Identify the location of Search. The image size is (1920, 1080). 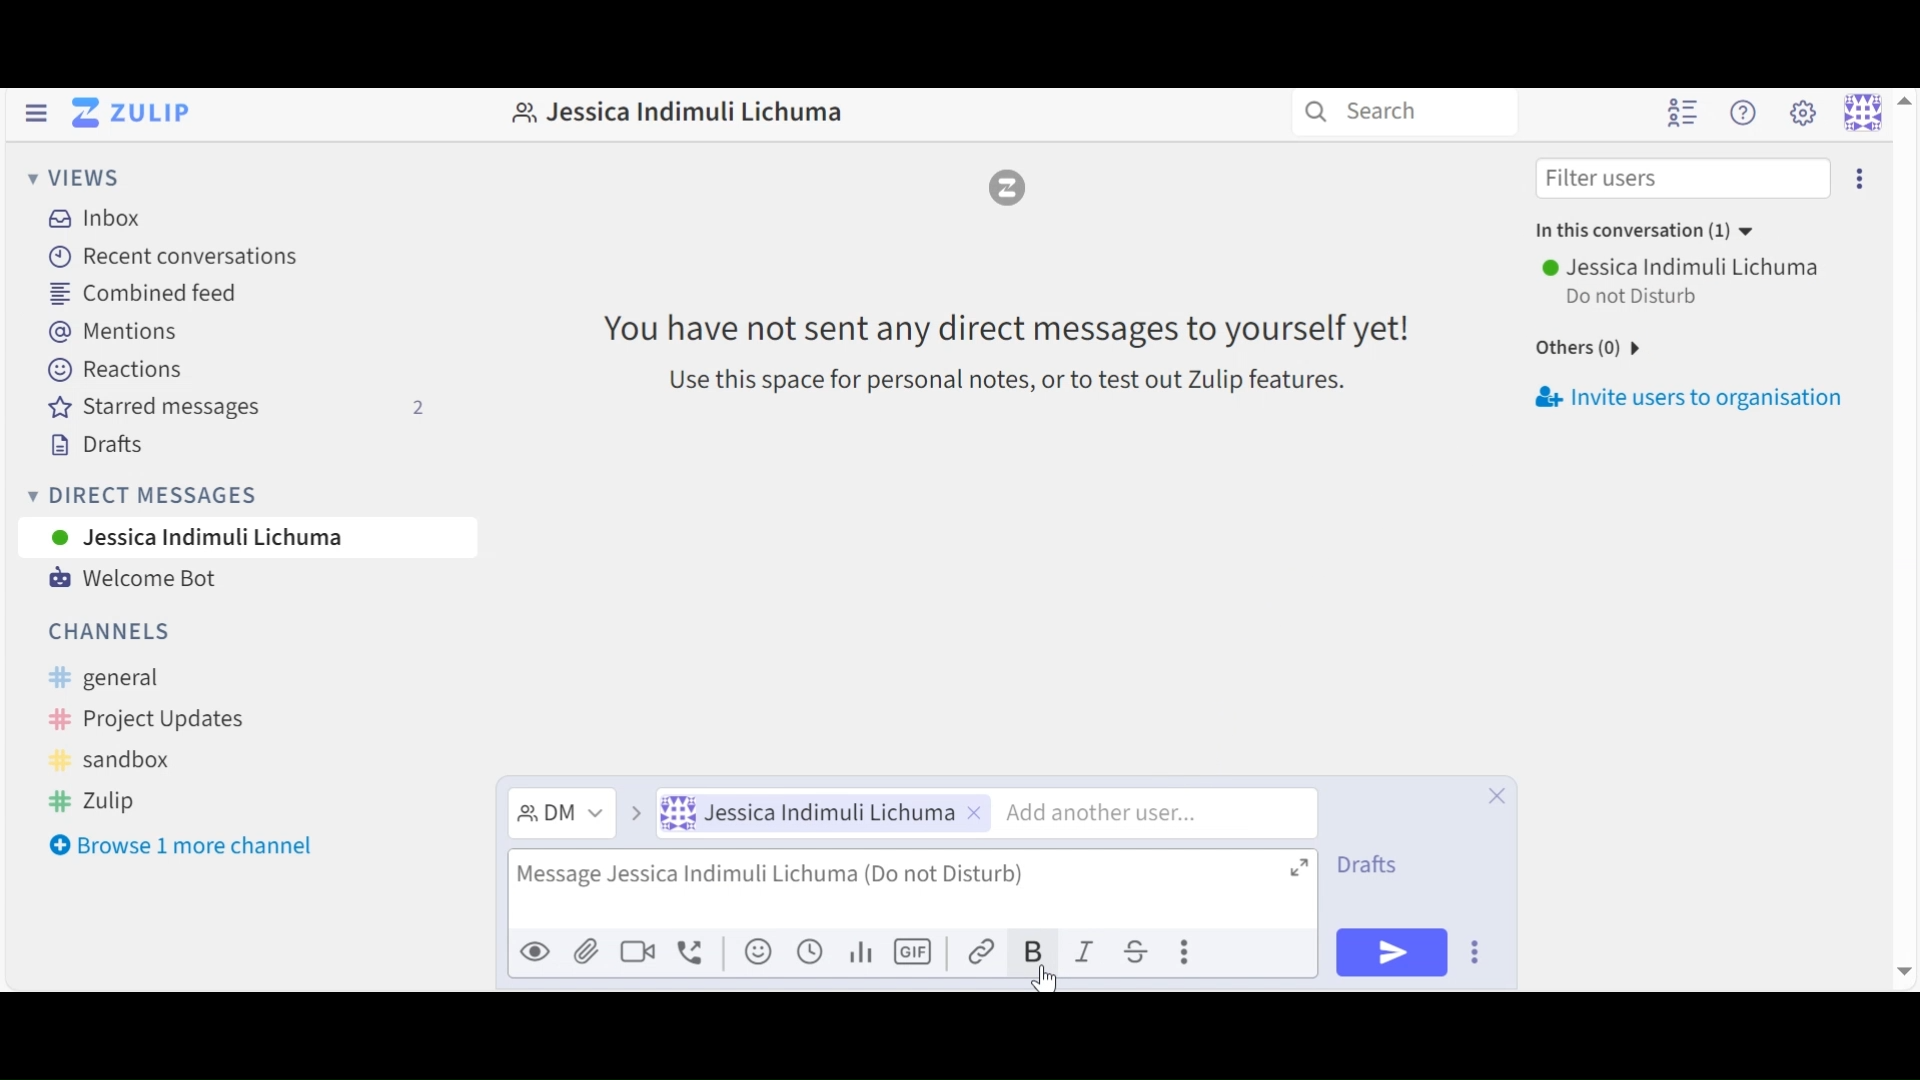
(1362, 111).